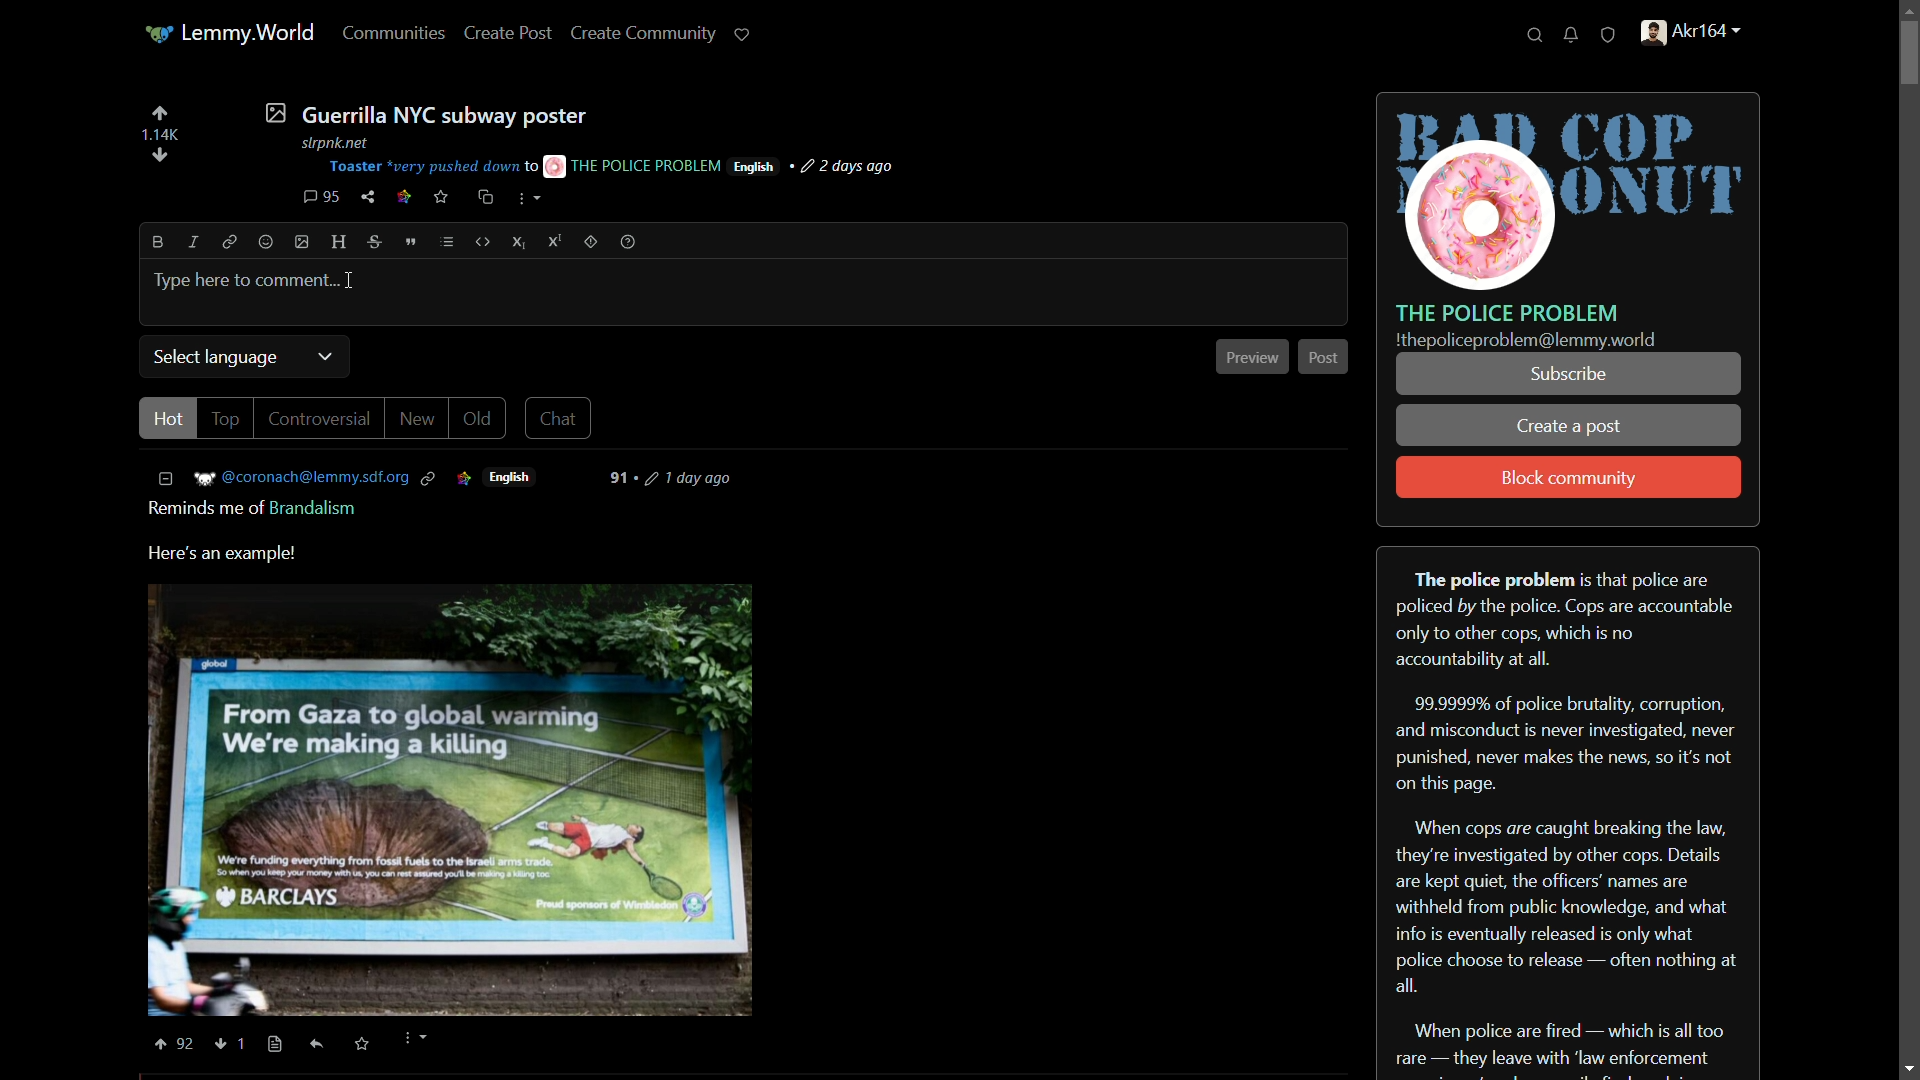 The width and height of the screenshot is (1920, 1080). Describe the element at coordinates (217, 358) in the screenshot. I see `select language` at that location.